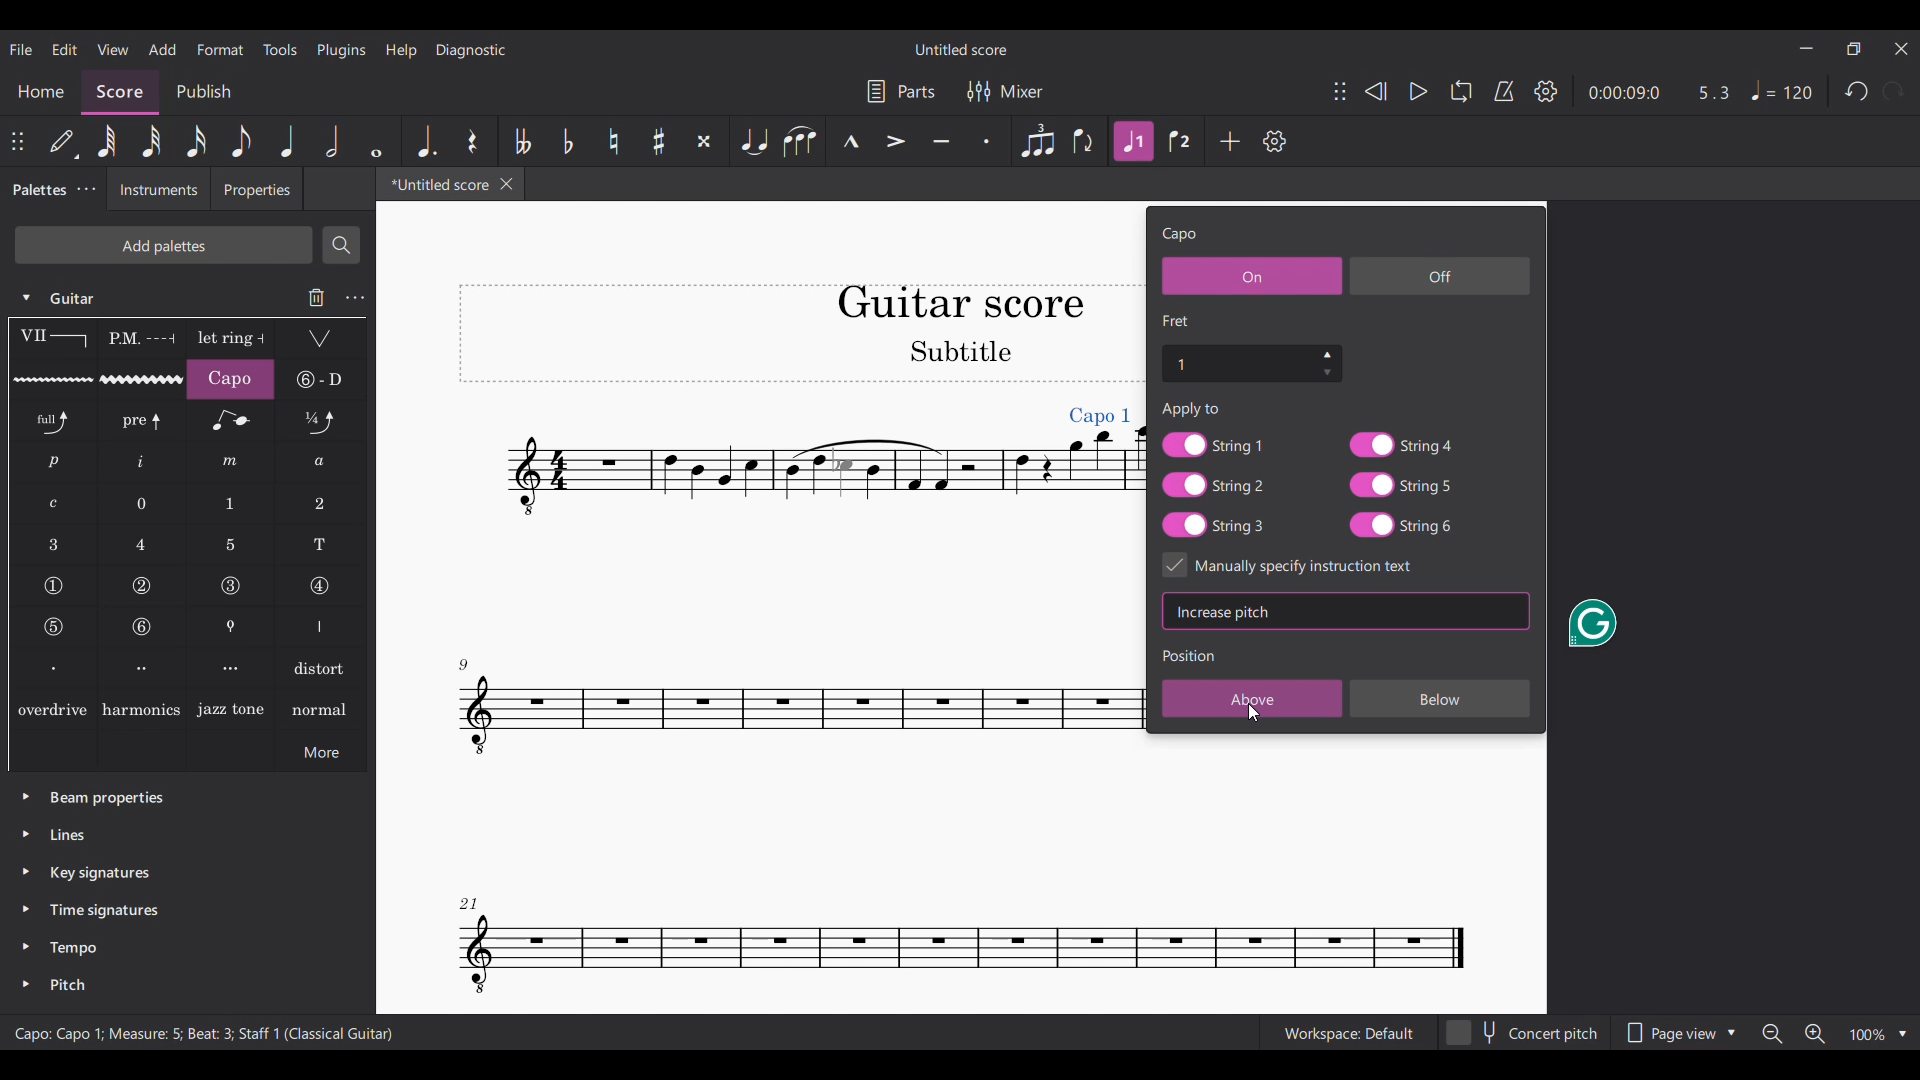 The height and width of the screenshot is (1080, 1920). I want to click on LH guitar fingering 5, so click(231, 545).